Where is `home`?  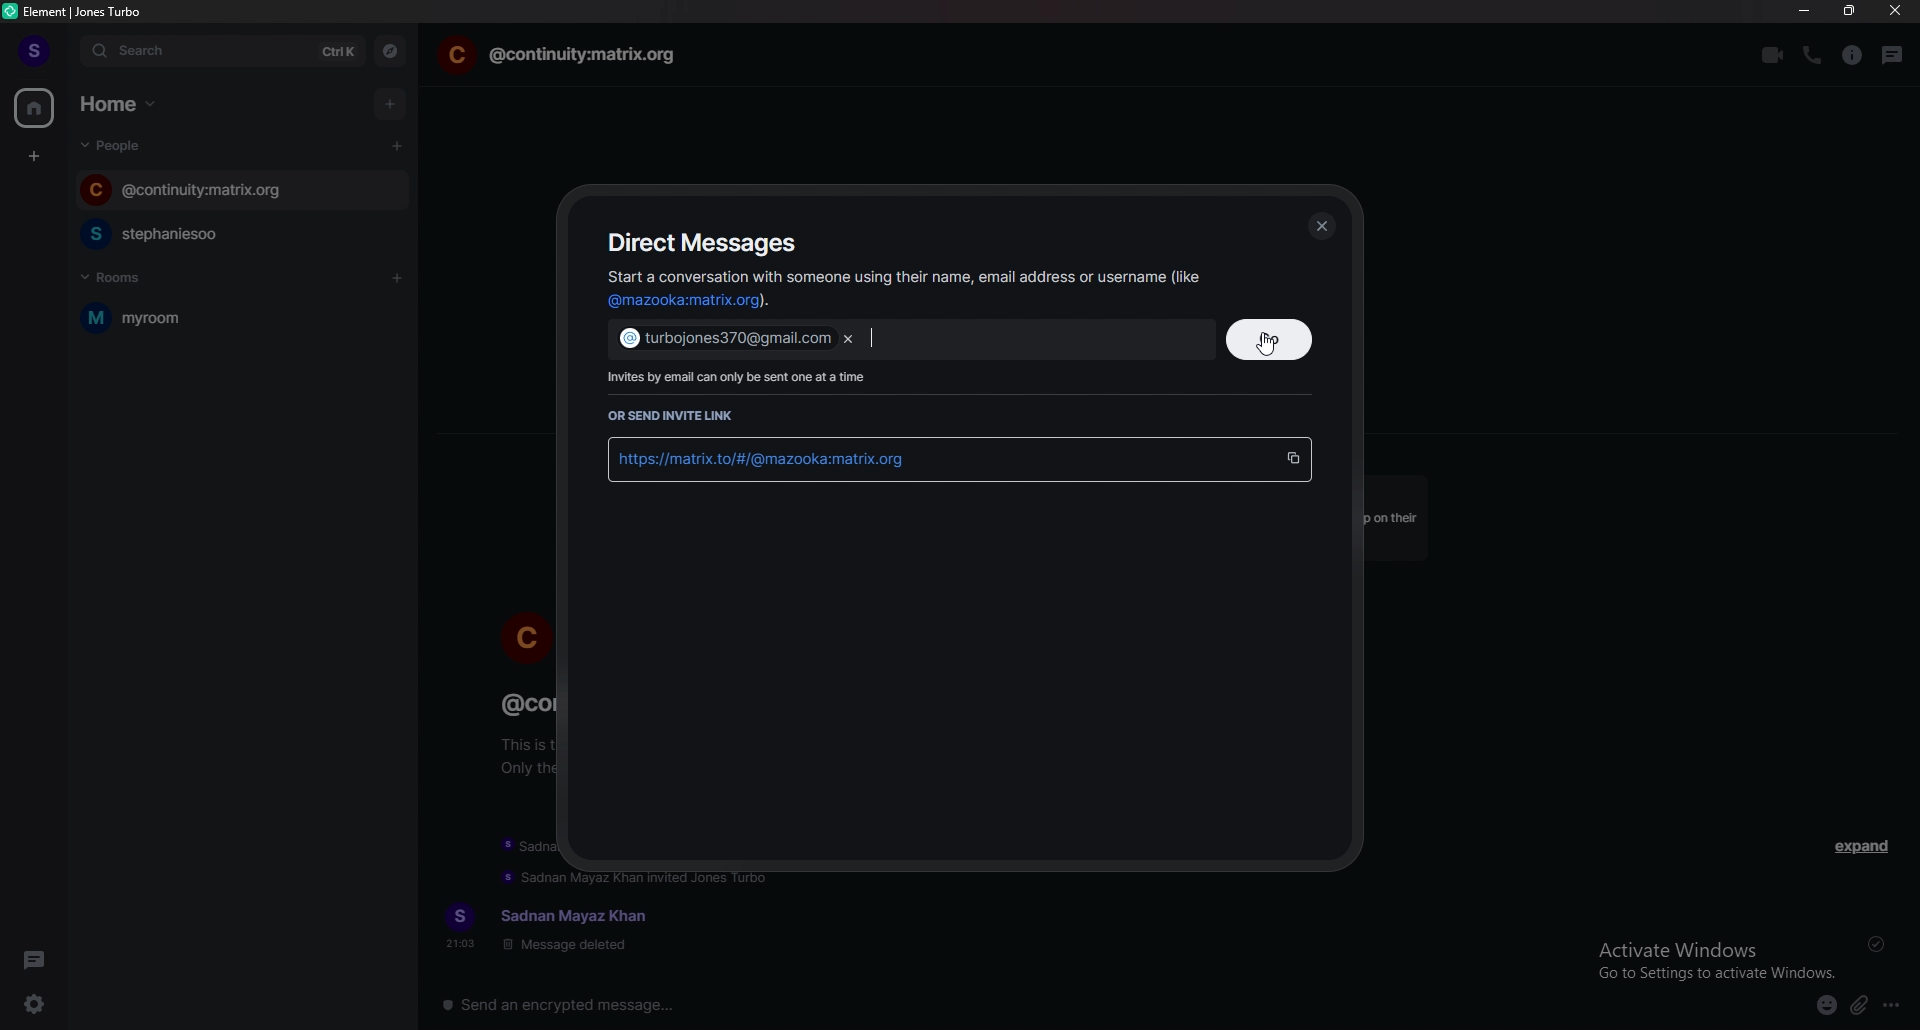 home is located at coordinates (123, 103).